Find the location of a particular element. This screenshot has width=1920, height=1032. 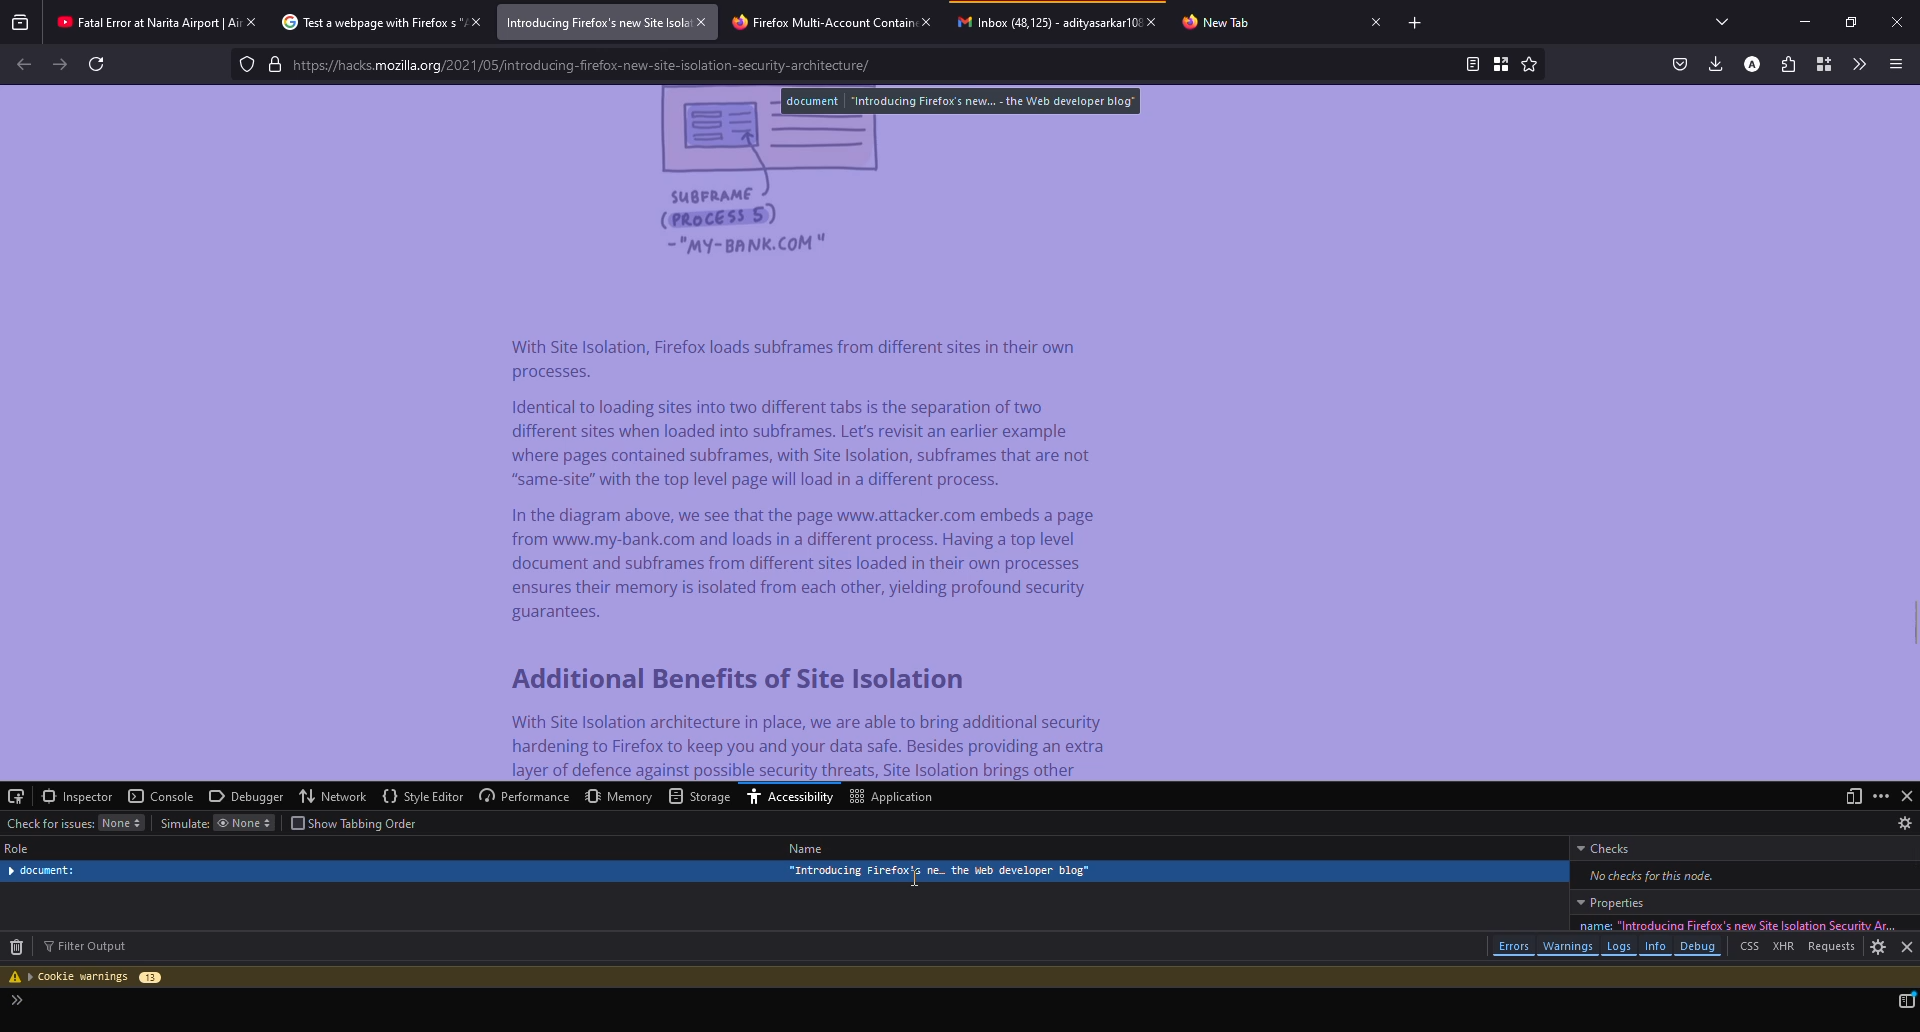

errors is located at coordinates (1513, 947).